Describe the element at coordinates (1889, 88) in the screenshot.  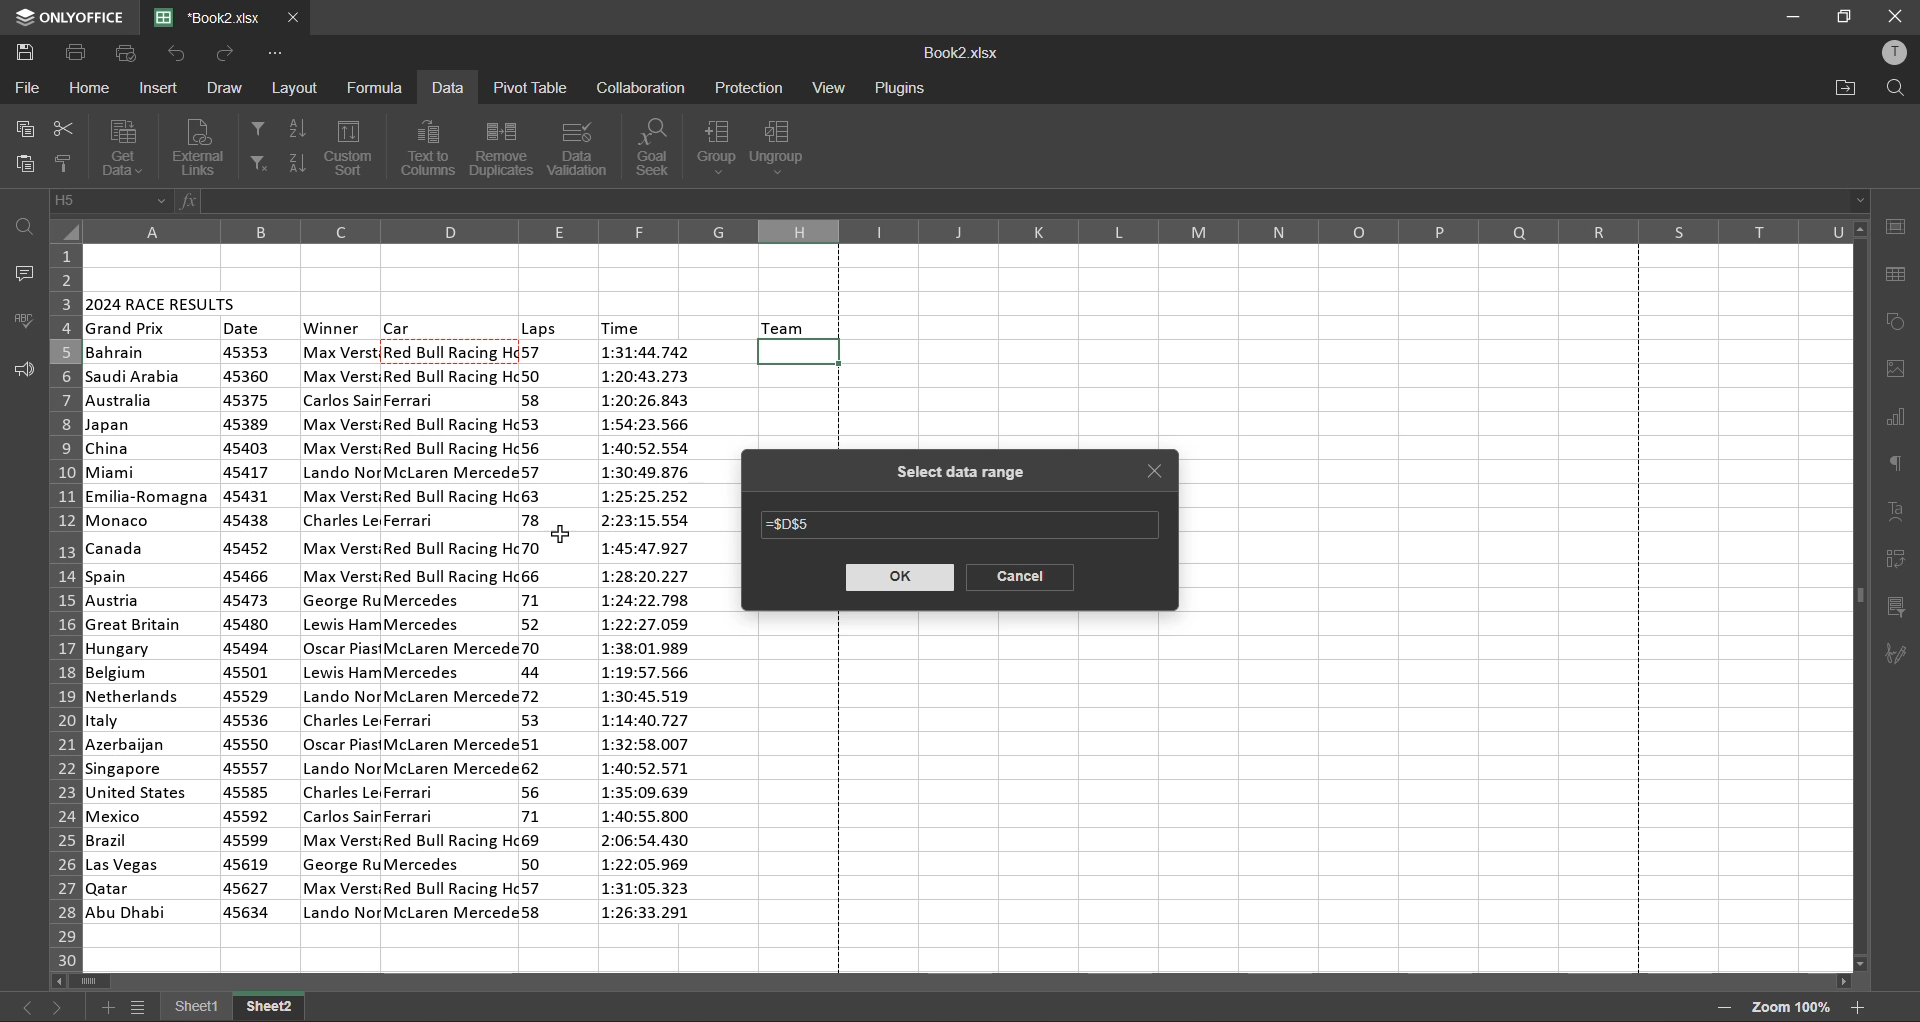
I see `find` at that location.